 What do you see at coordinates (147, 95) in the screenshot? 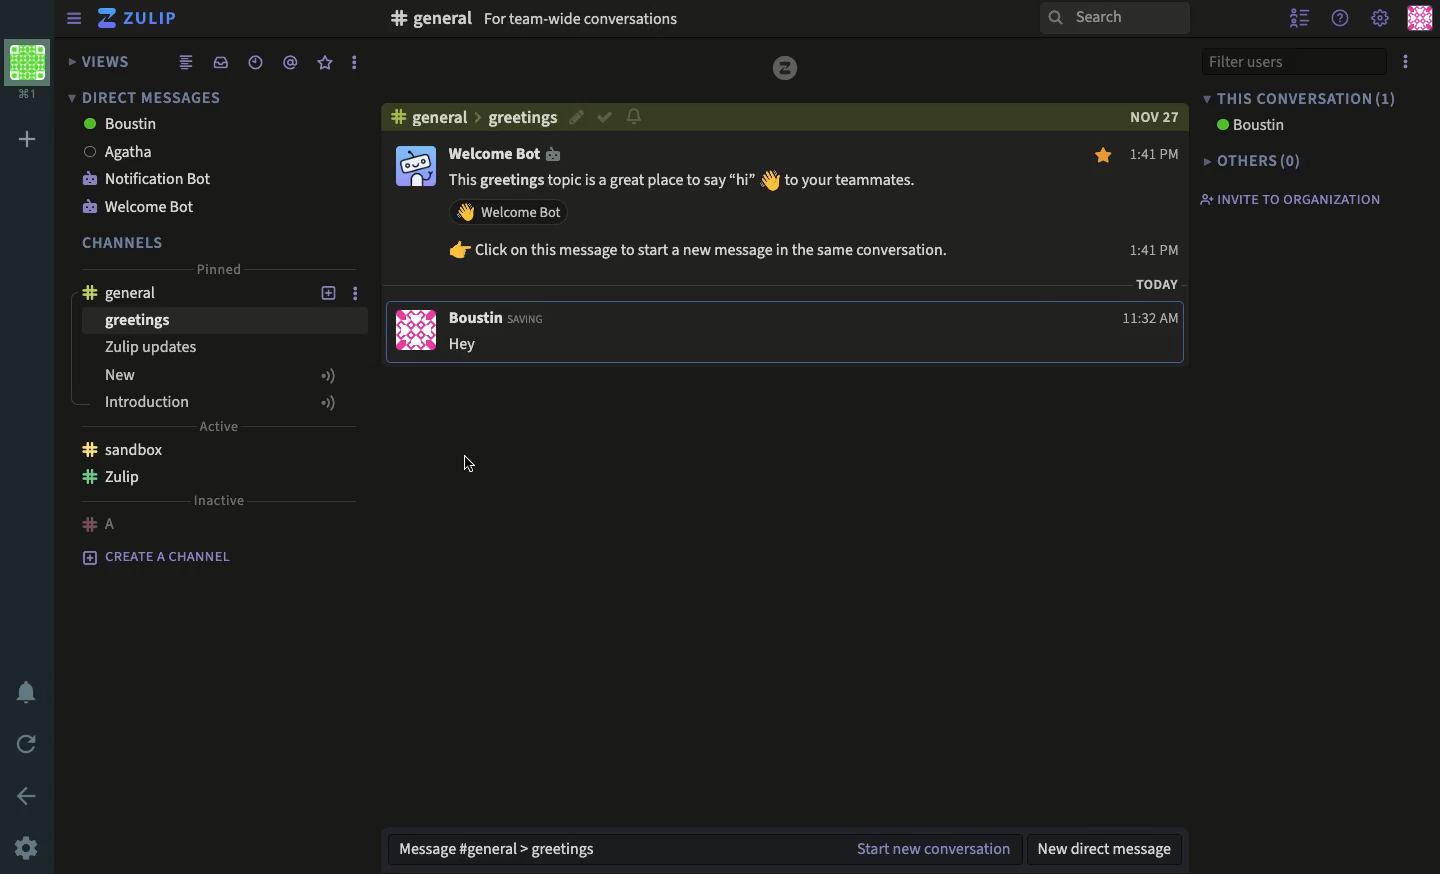
I see `direct messages` at bounding box center [147, 95].